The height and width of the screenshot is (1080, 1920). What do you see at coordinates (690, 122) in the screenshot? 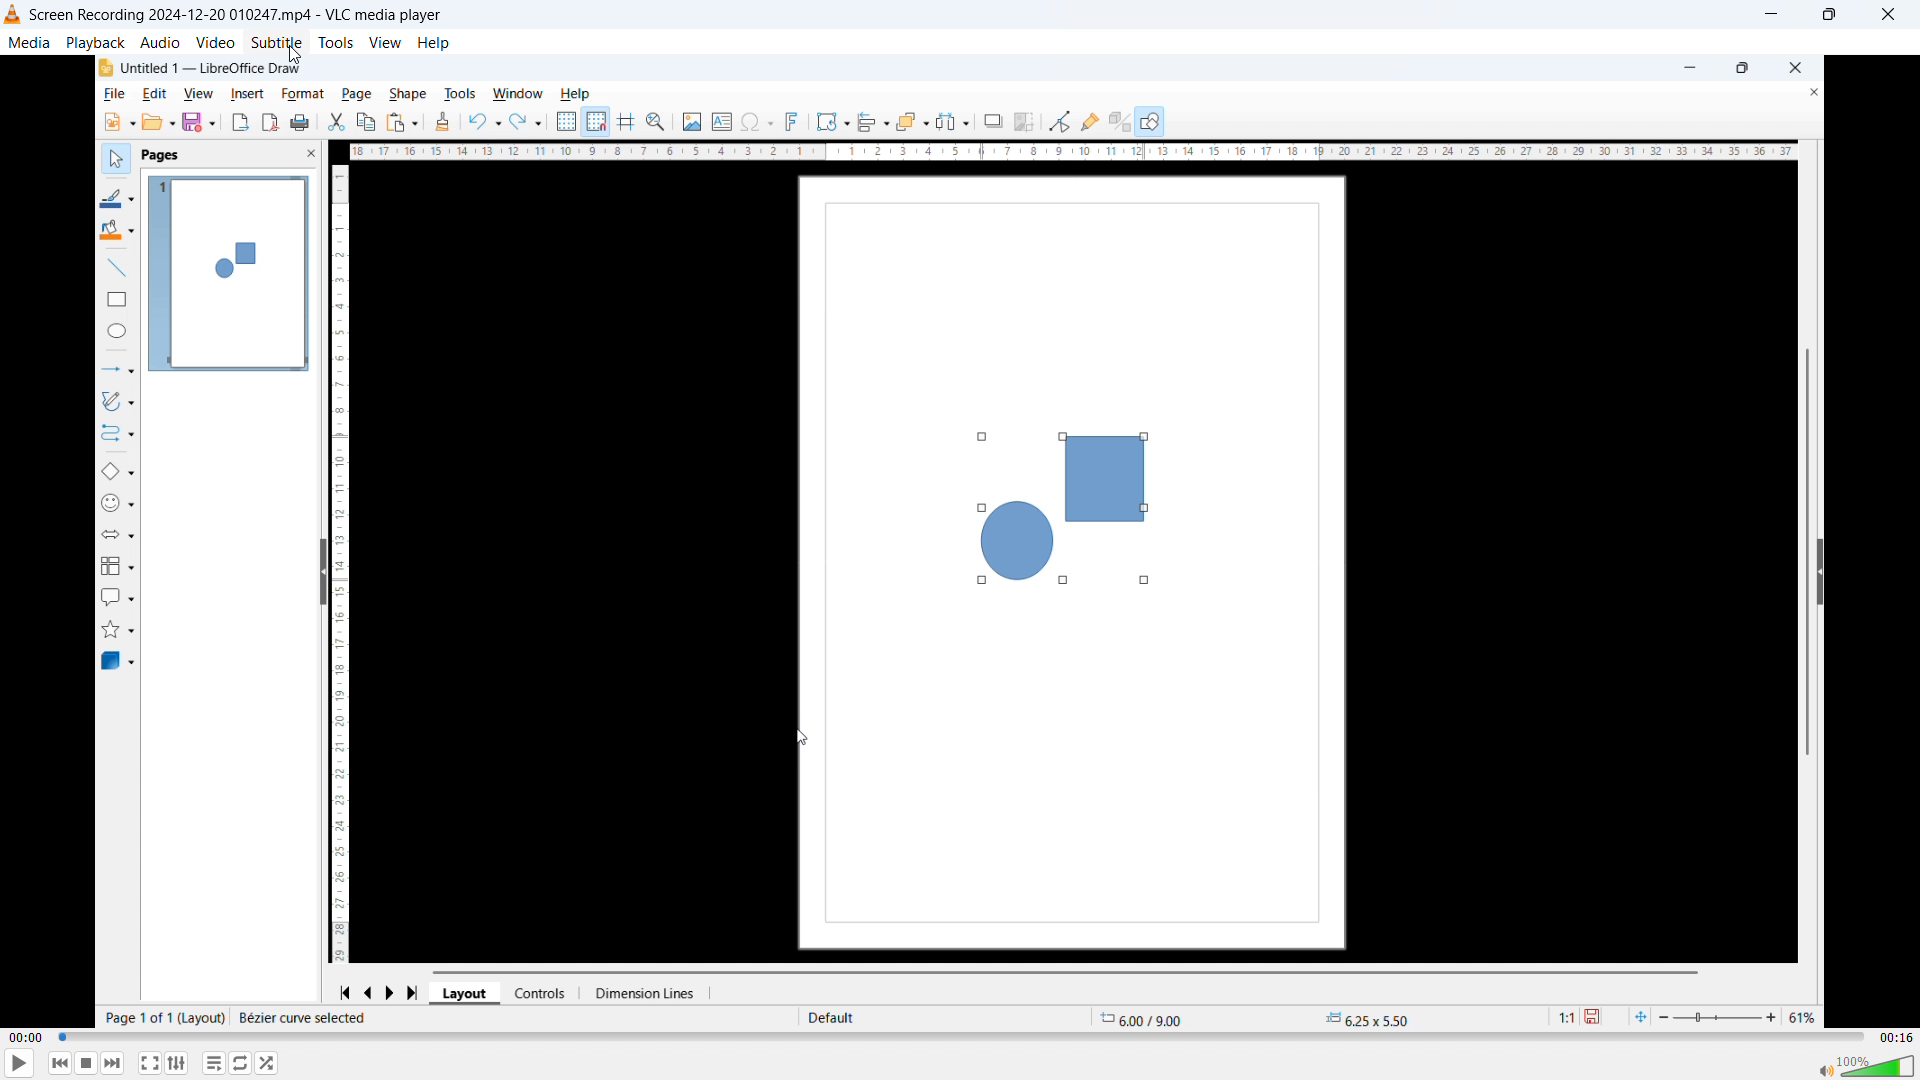
I see `image` at bounding box center [690, 122].